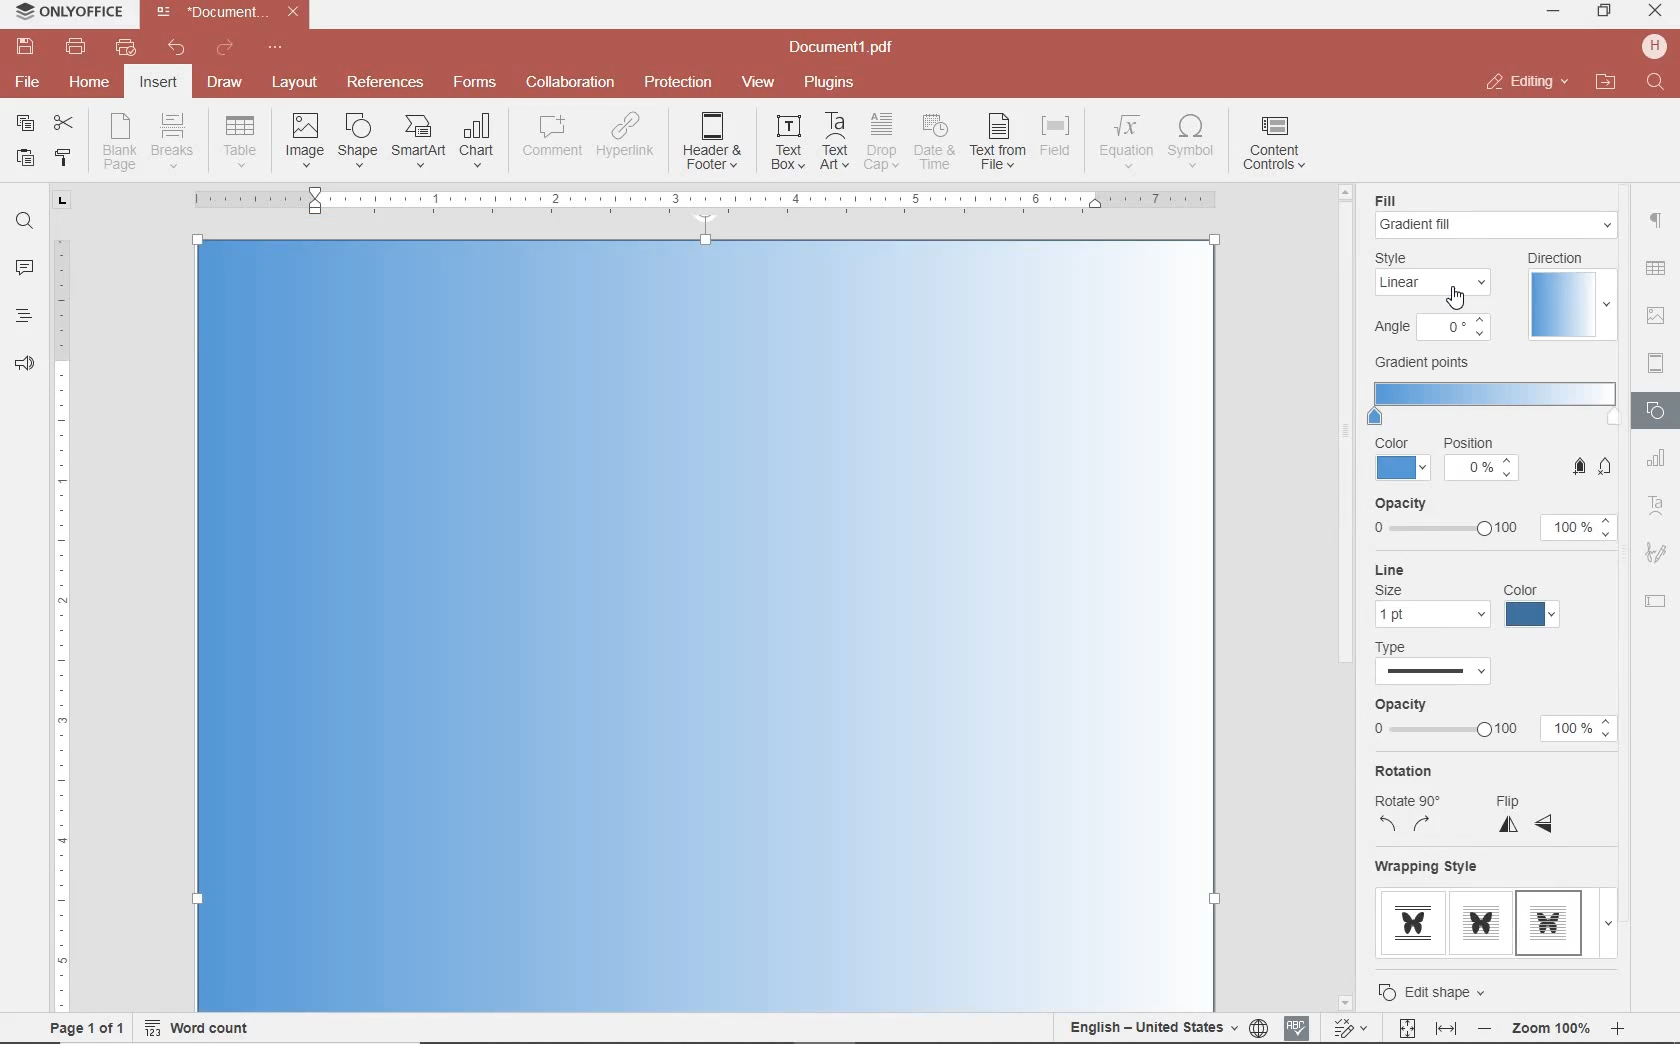 The width and height of the screenshot is (1680, 1044). What do you see at coordinates (61, 156) in the screenshot?
I see `copy style` at bounding box center [61, 156].